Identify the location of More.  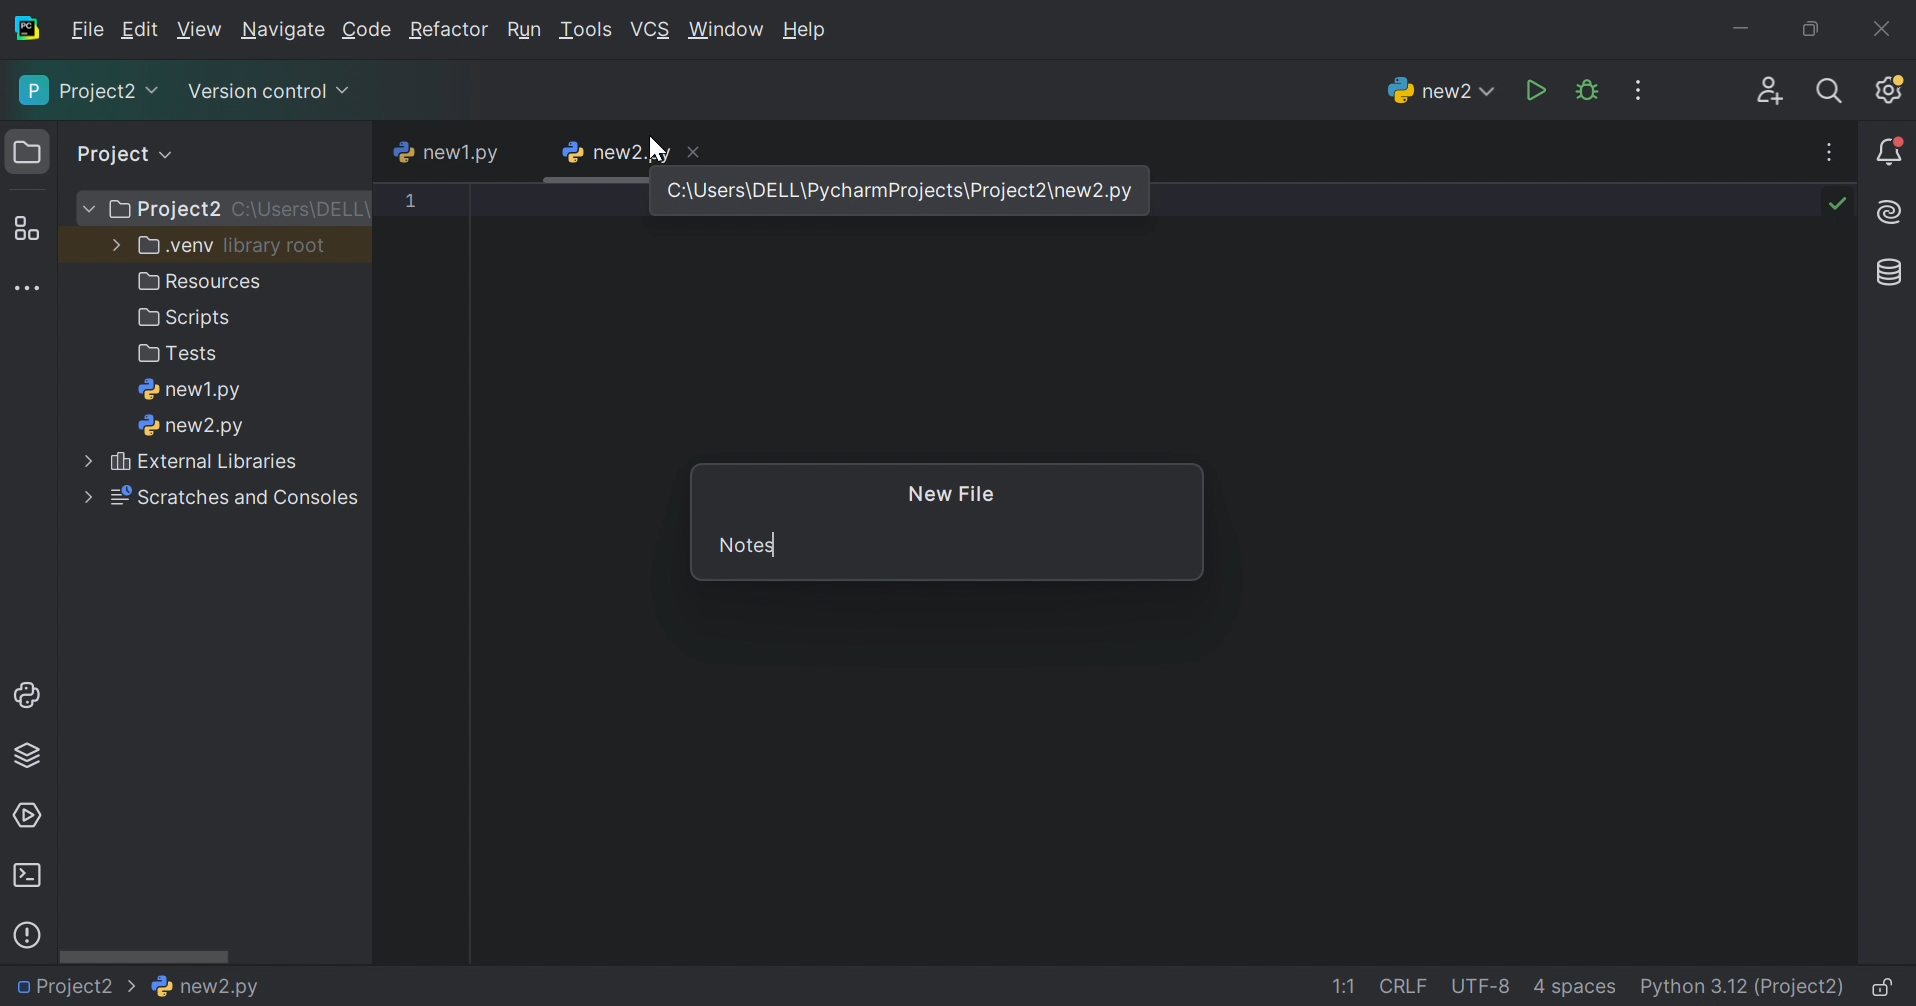
(83, 499).